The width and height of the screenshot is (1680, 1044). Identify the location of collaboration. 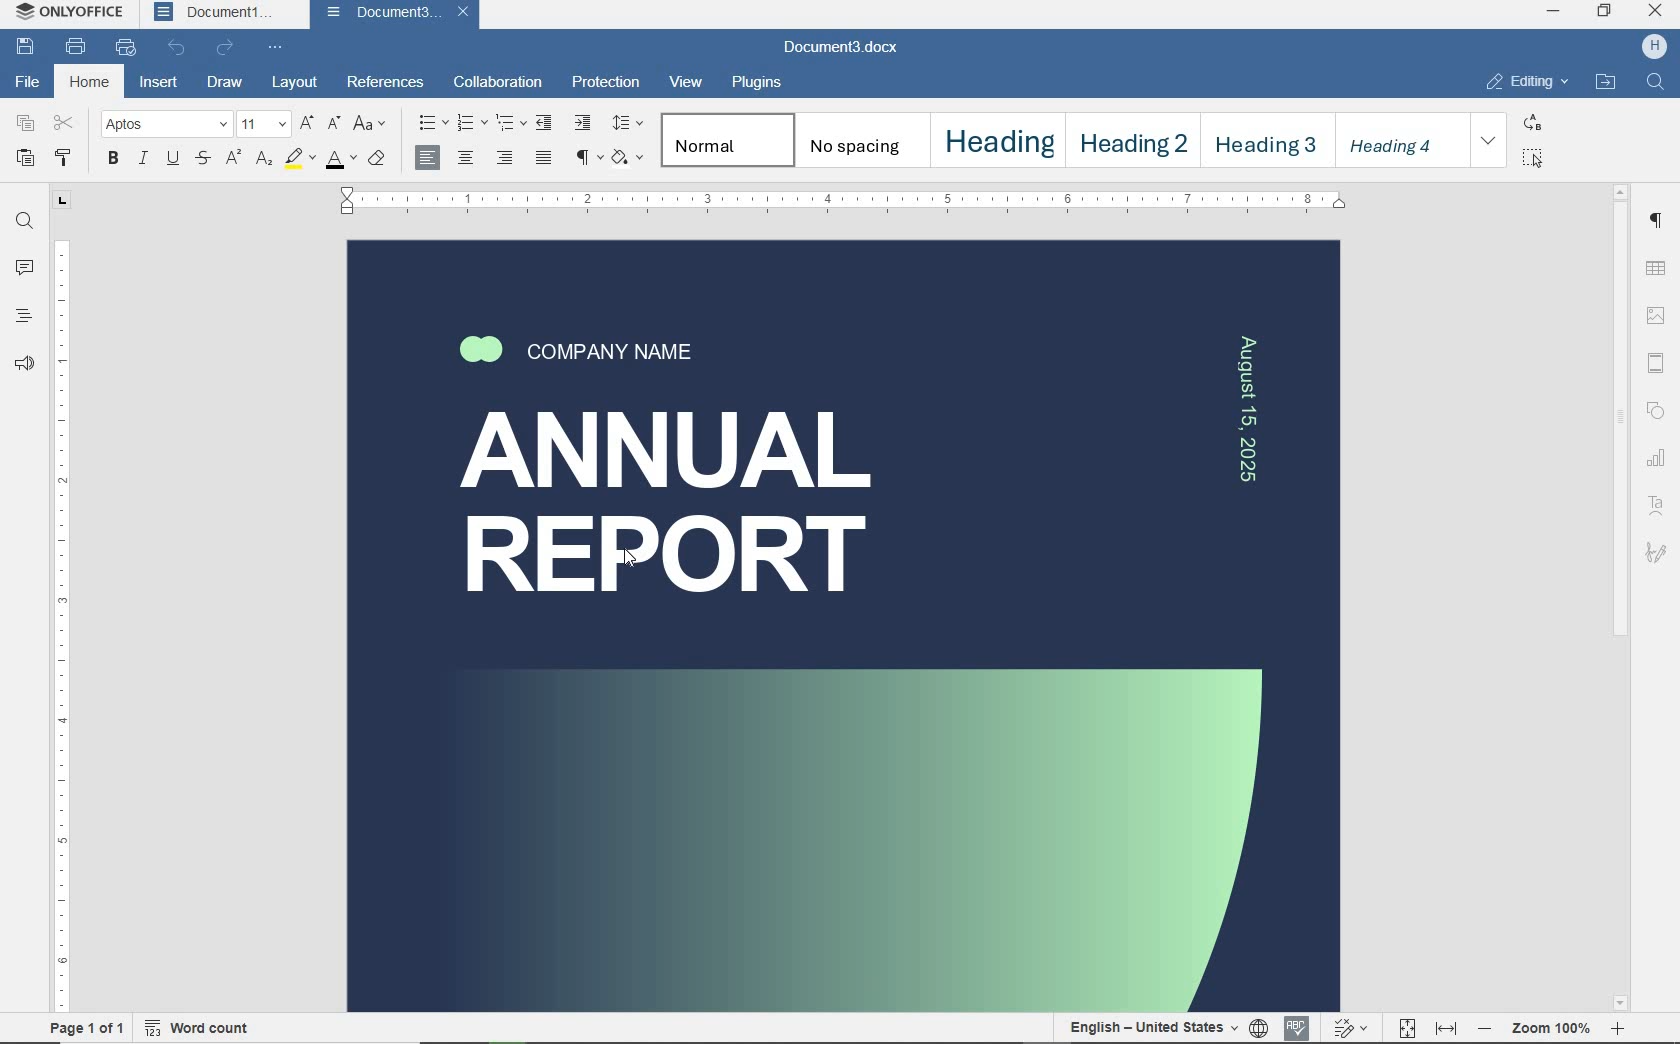
(497, 81).